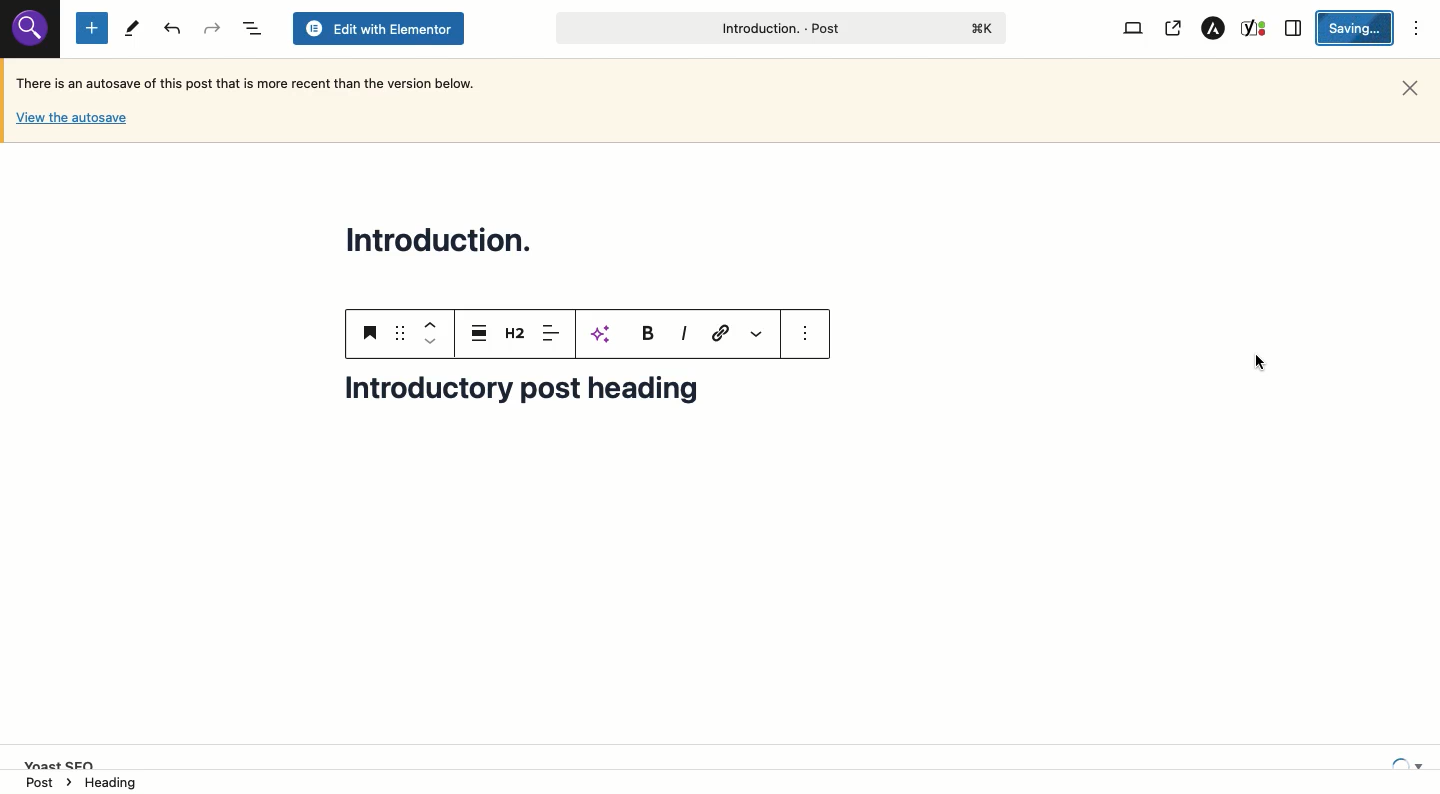  What do you see at coordinates (721, 333) in the screenshot?
I see `Link` at bounding box center [721, 333].